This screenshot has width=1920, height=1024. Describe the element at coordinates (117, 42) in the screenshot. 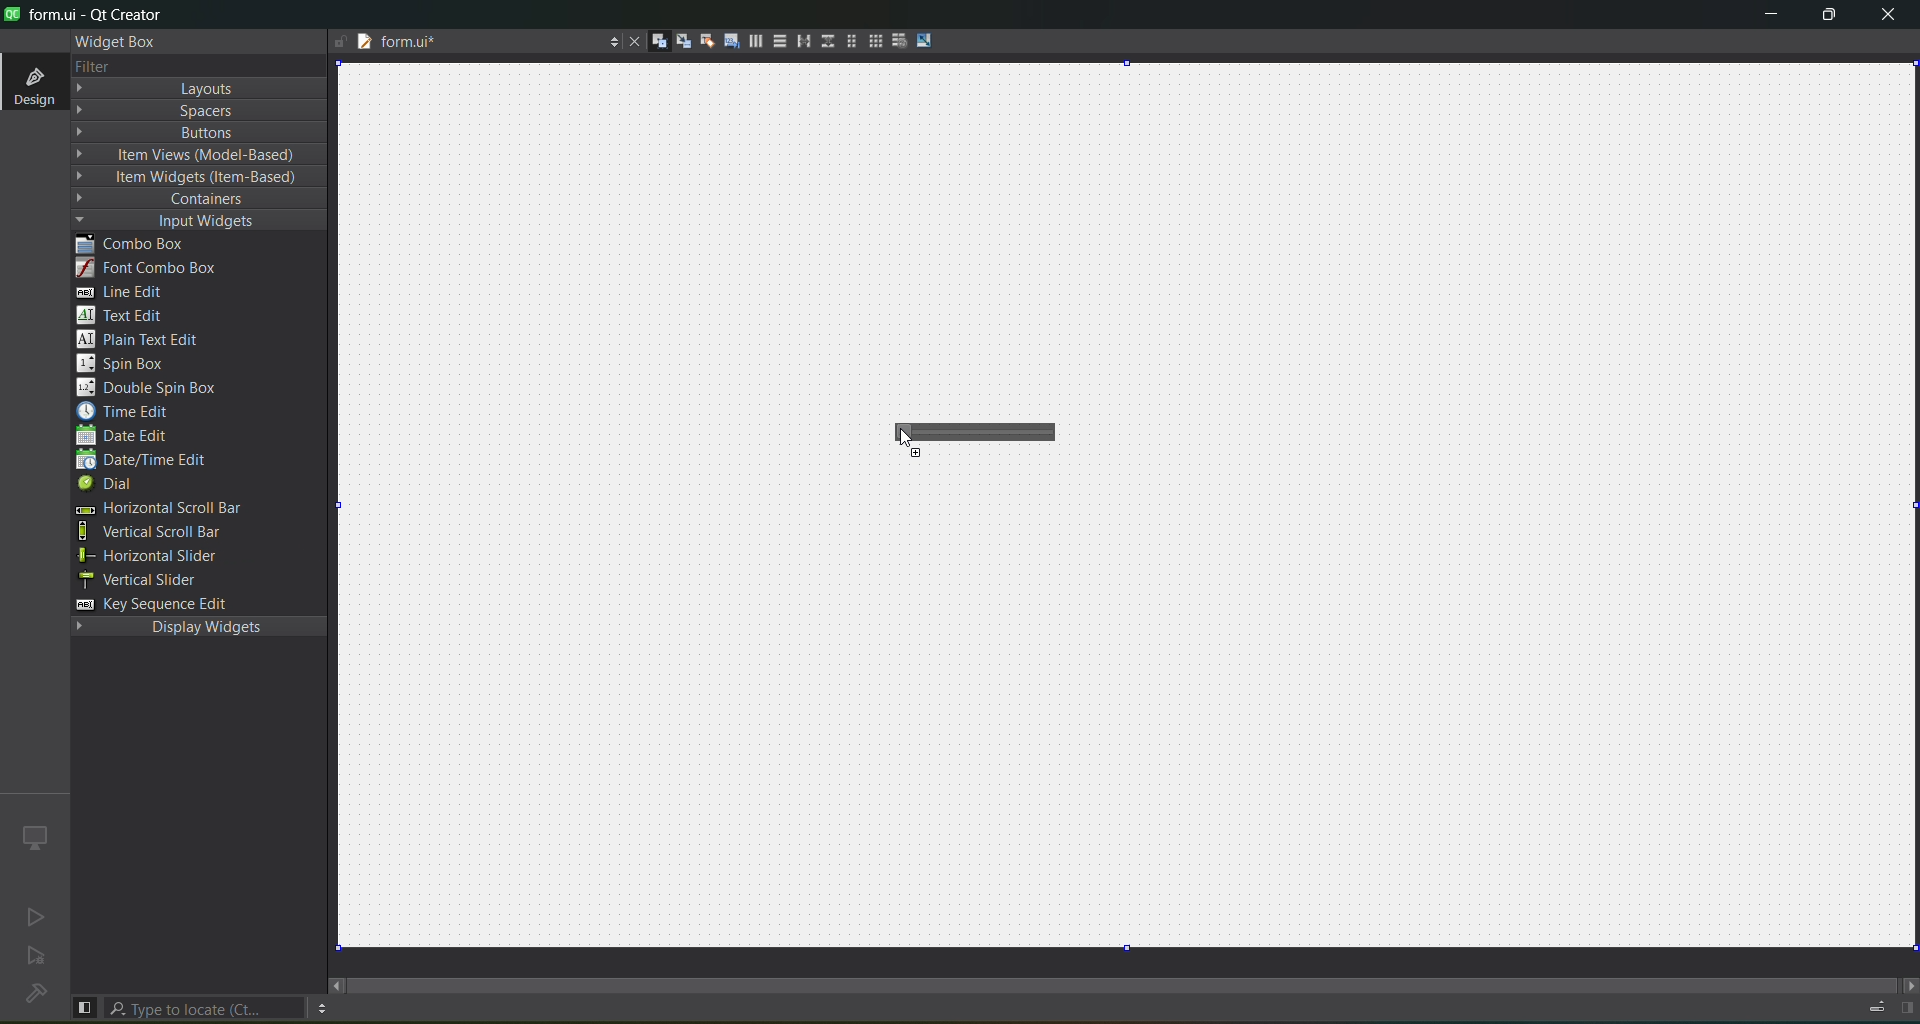

I see `widget box` at that location.